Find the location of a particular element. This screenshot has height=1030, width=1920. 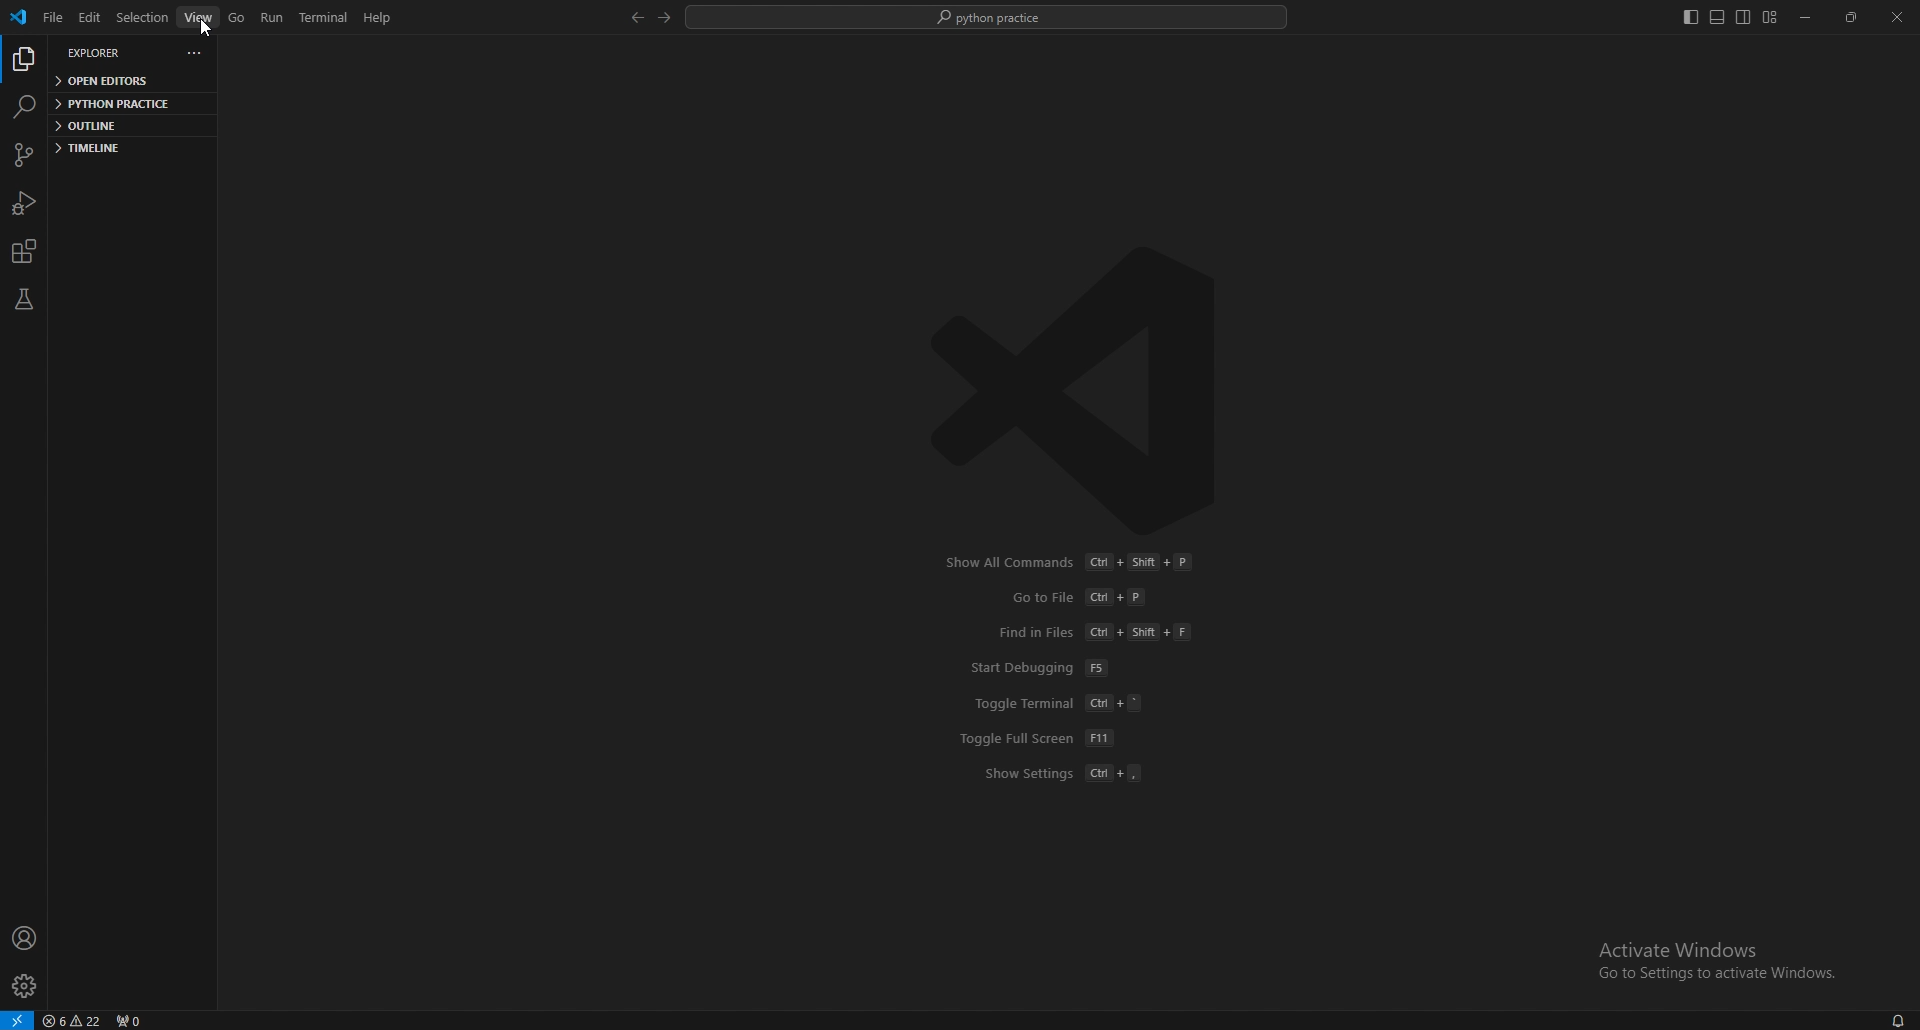

go is located at coordinates (236, 17).